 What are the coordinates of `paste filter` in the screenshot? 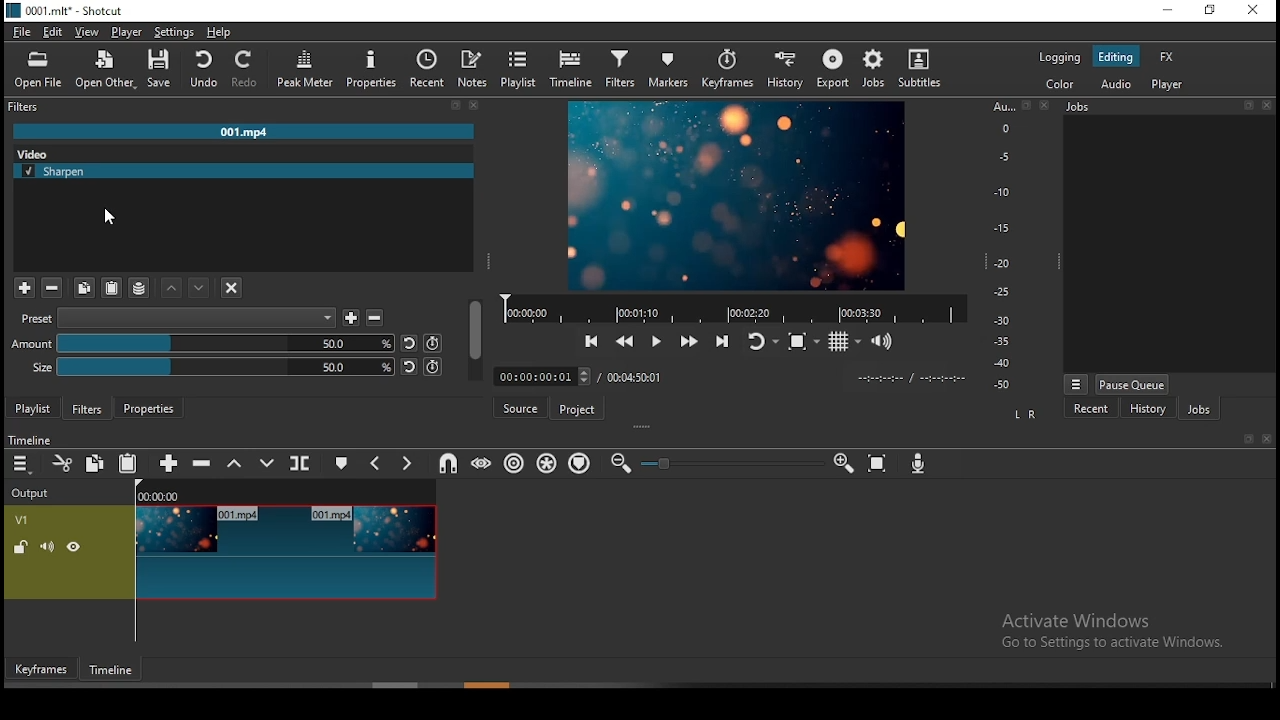 It's located at (111, 288).